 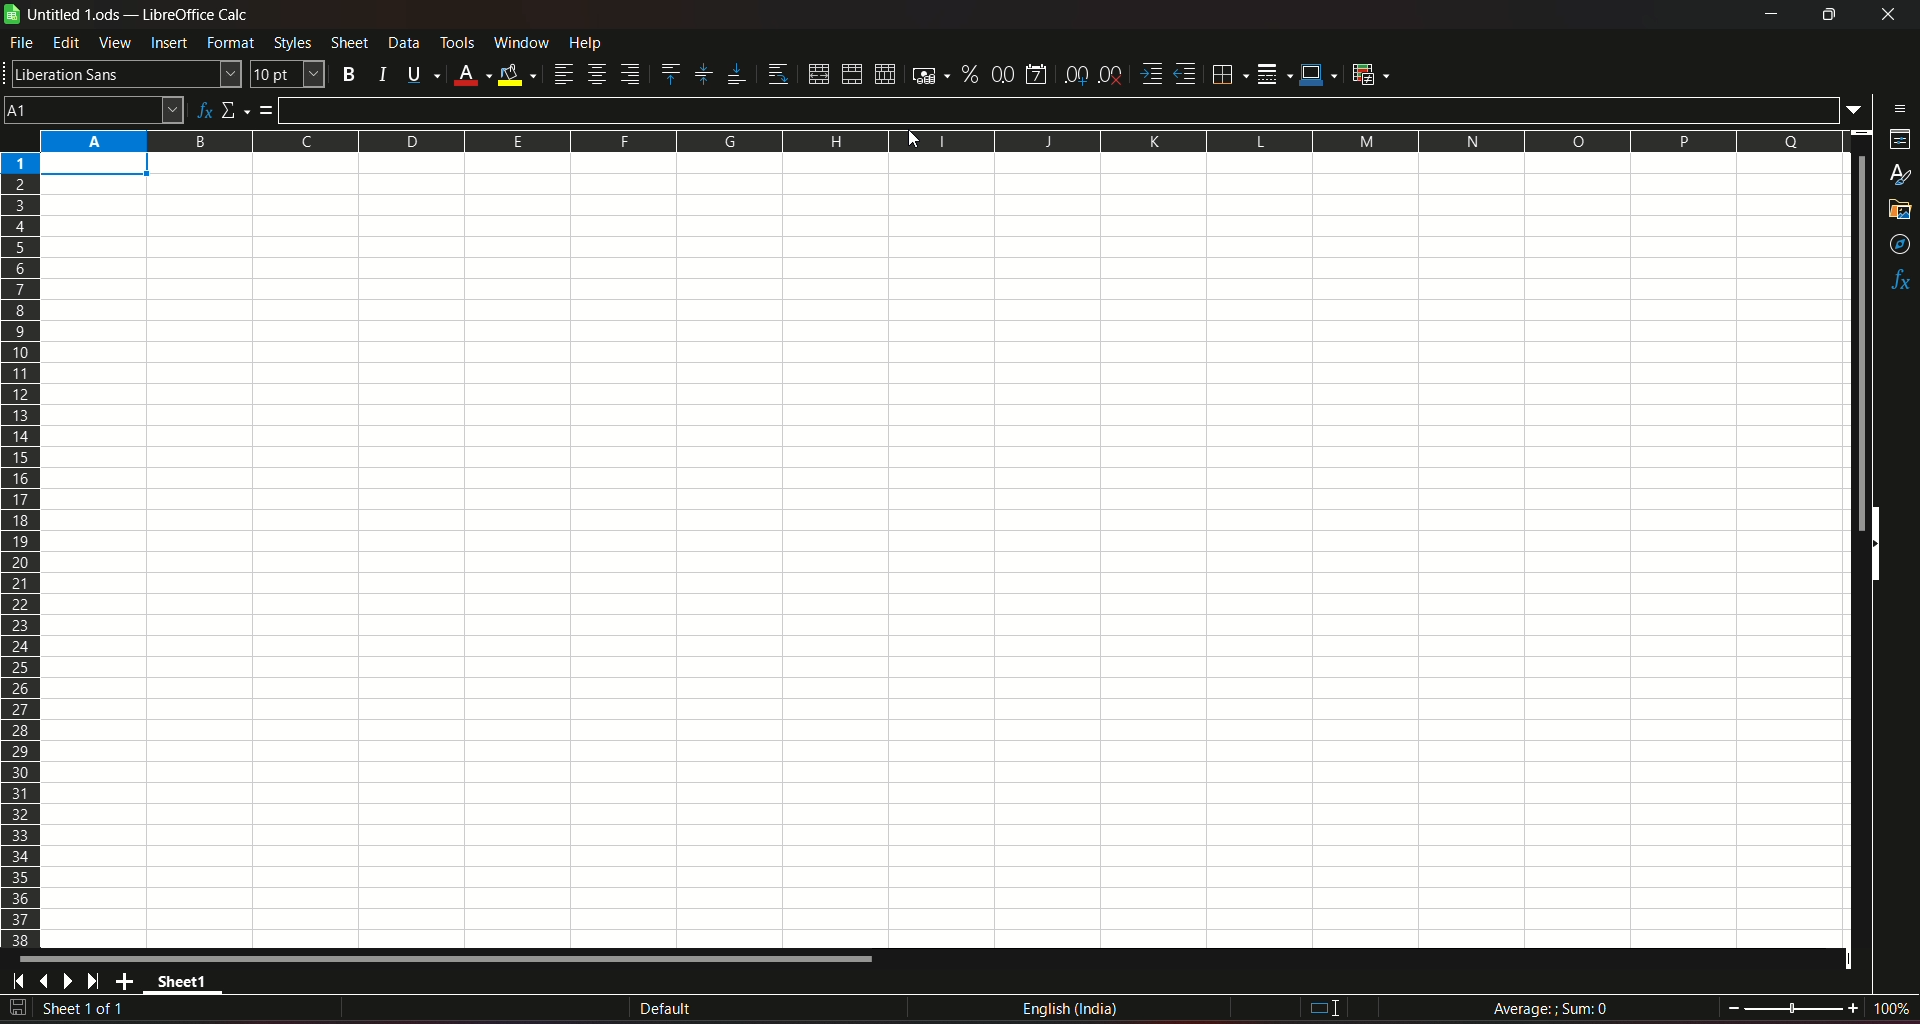 I want to click on function wizard, so click(x=202, y=108).